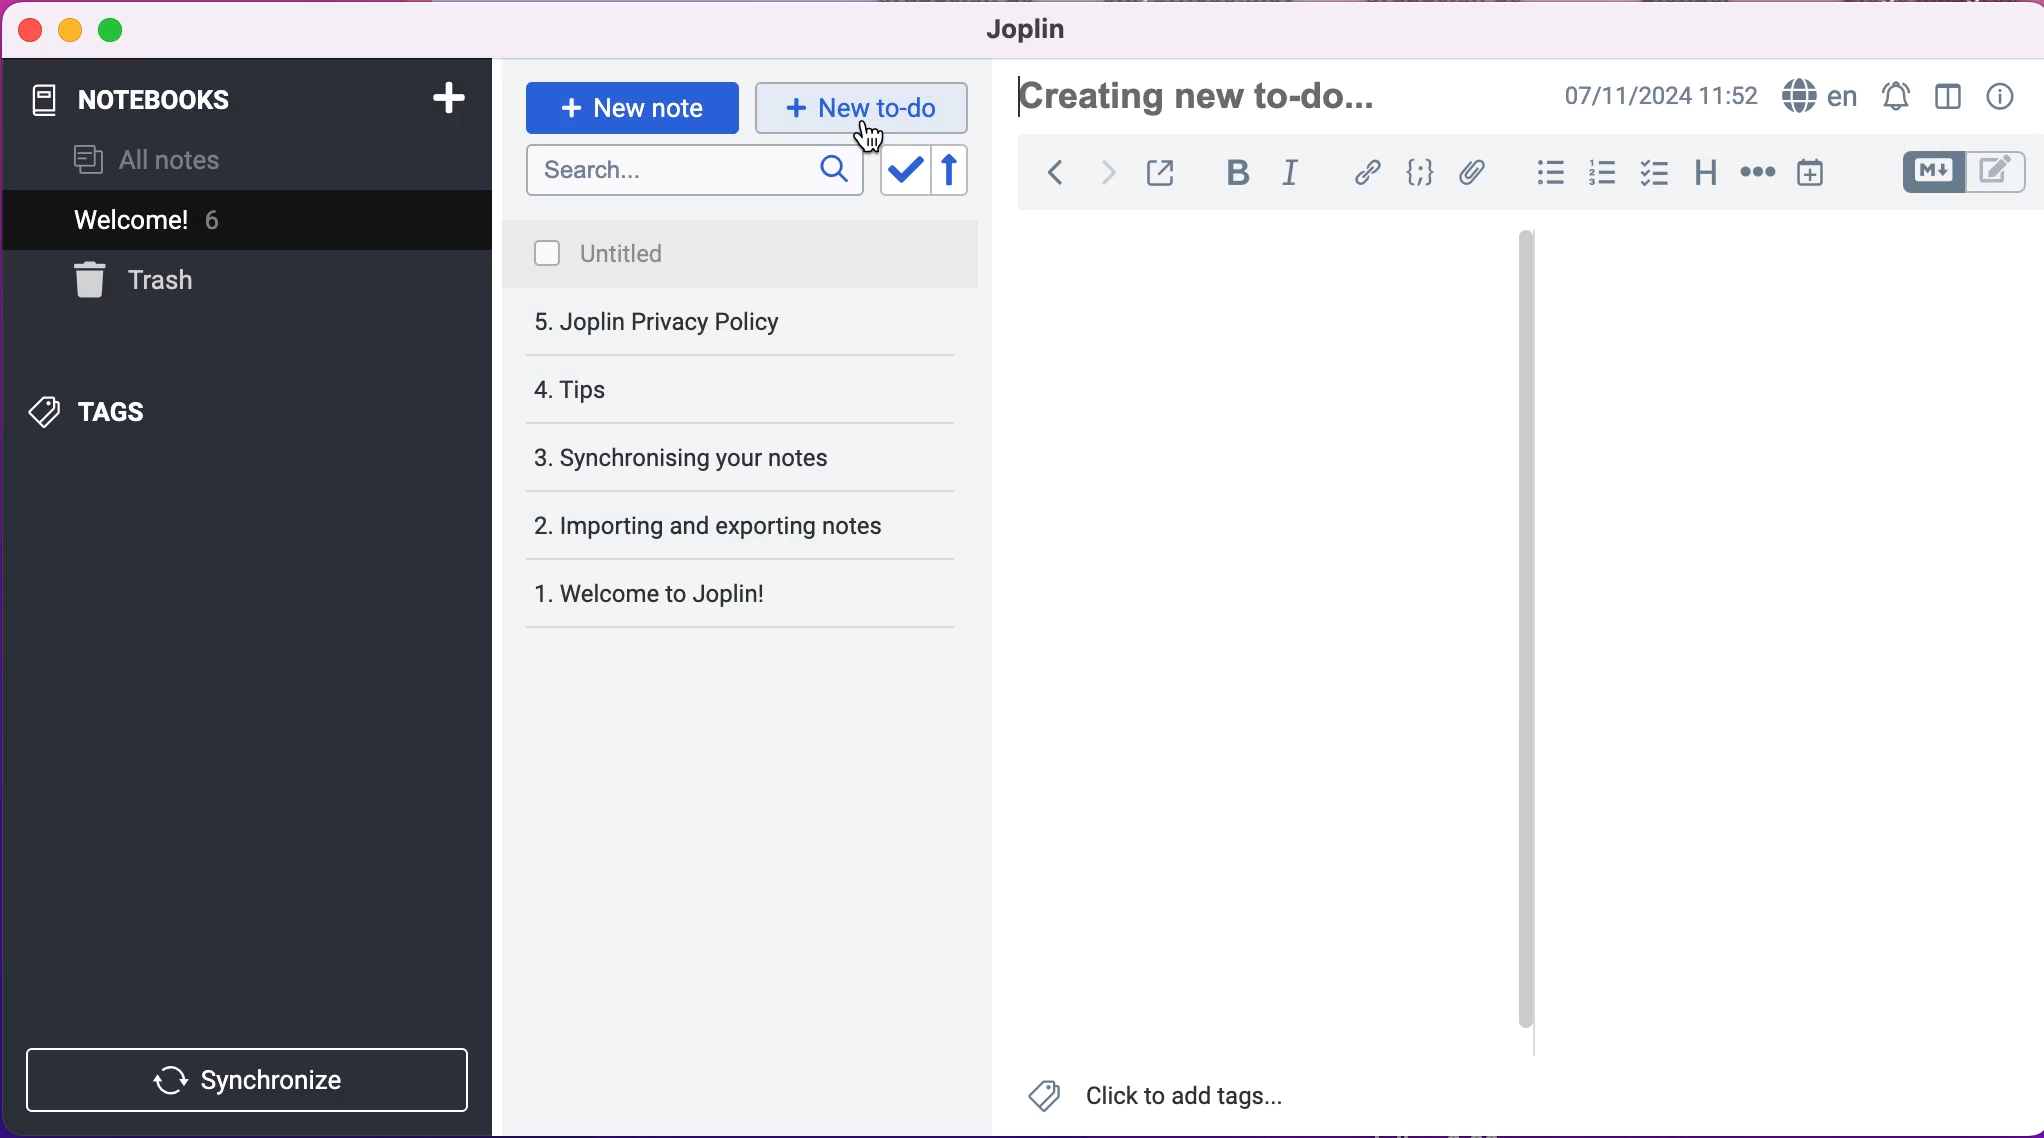 This screenshot has width=2044, height=1138. What do you see at coordinates (1048, 34) in the screenshot?
I see `joplin` at bounding box center [1048, 34].